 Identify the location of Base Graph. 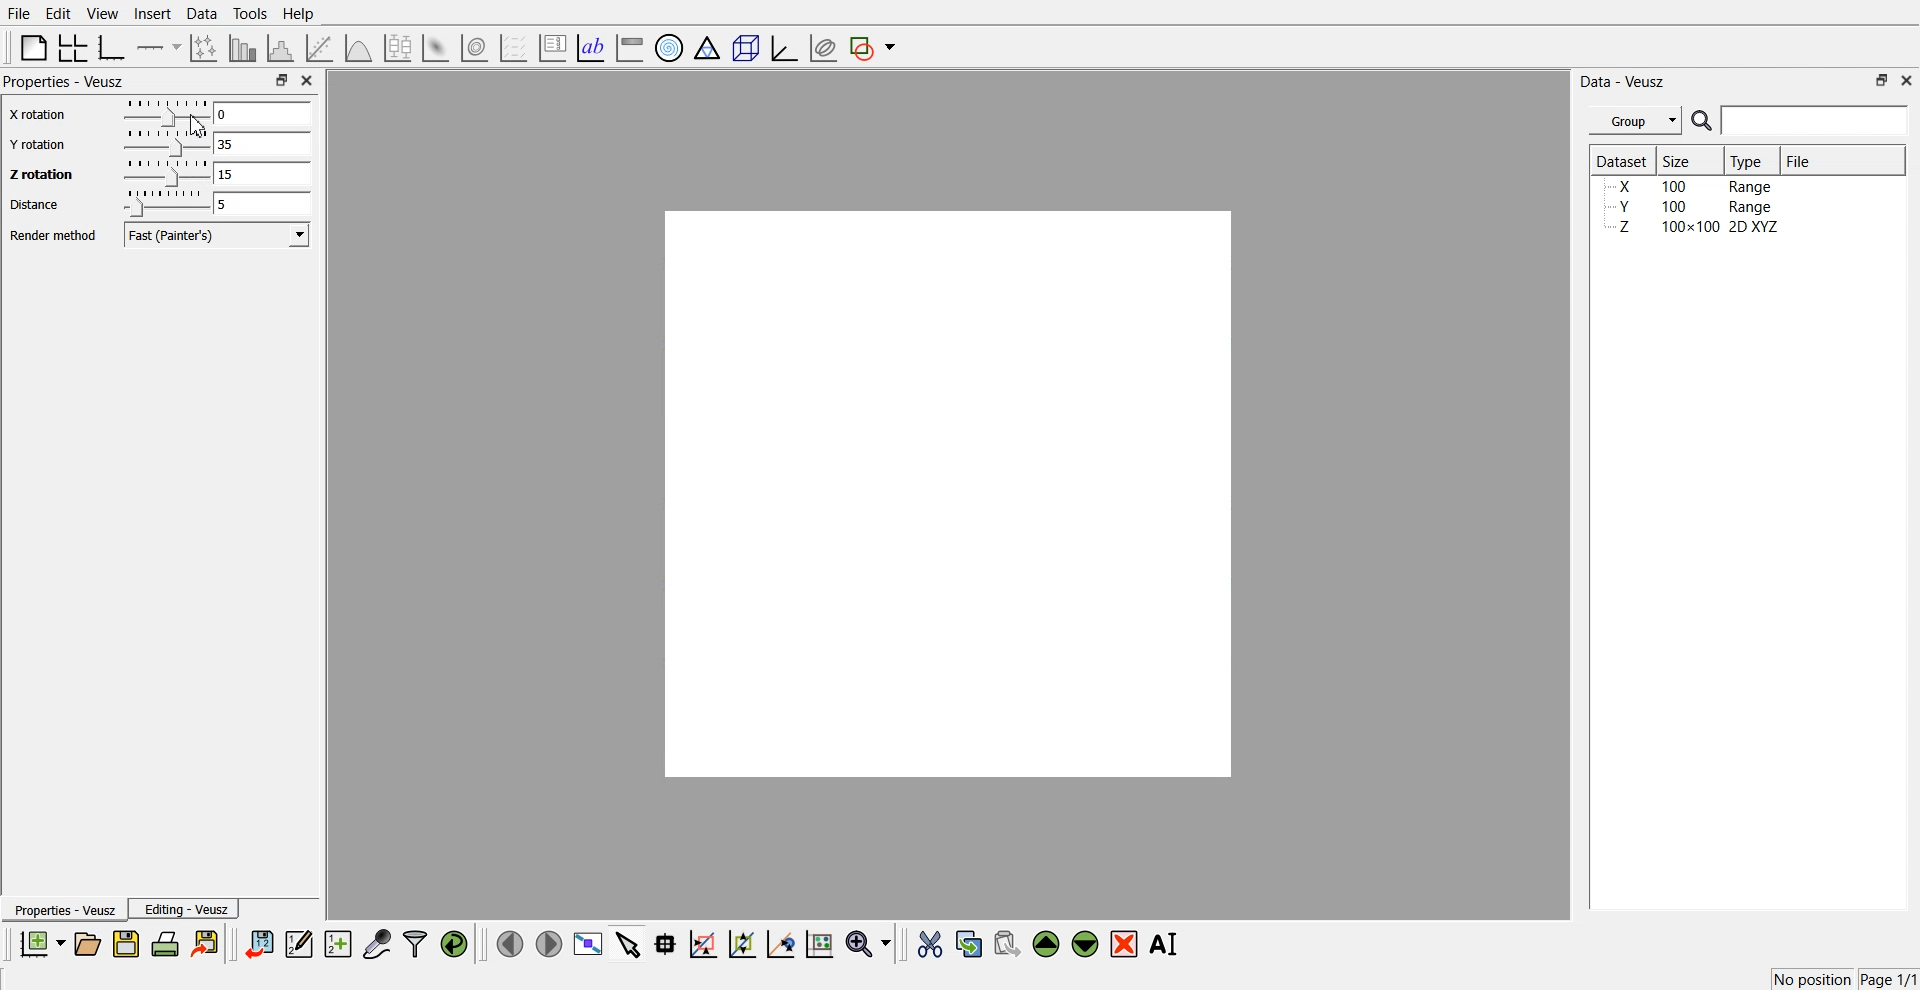
(112, 48).